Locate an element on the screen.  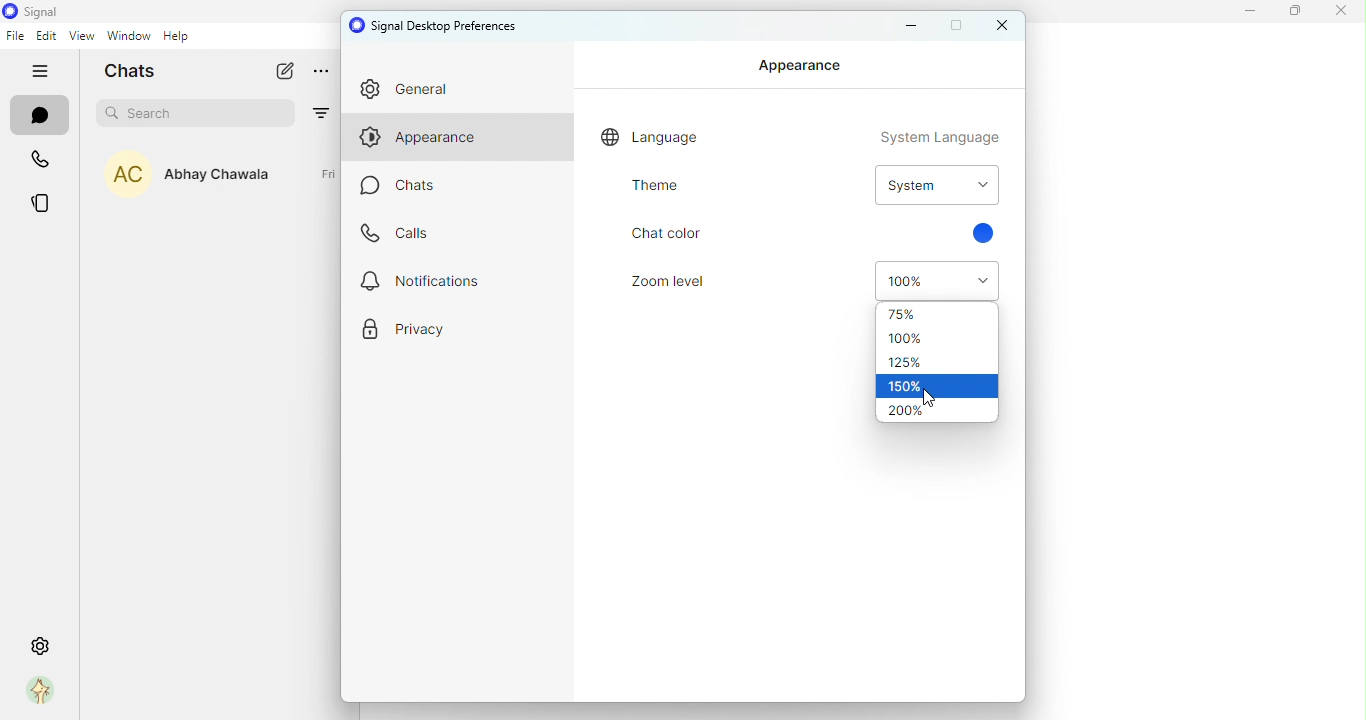
notifications is located at coordinates (430, 286).